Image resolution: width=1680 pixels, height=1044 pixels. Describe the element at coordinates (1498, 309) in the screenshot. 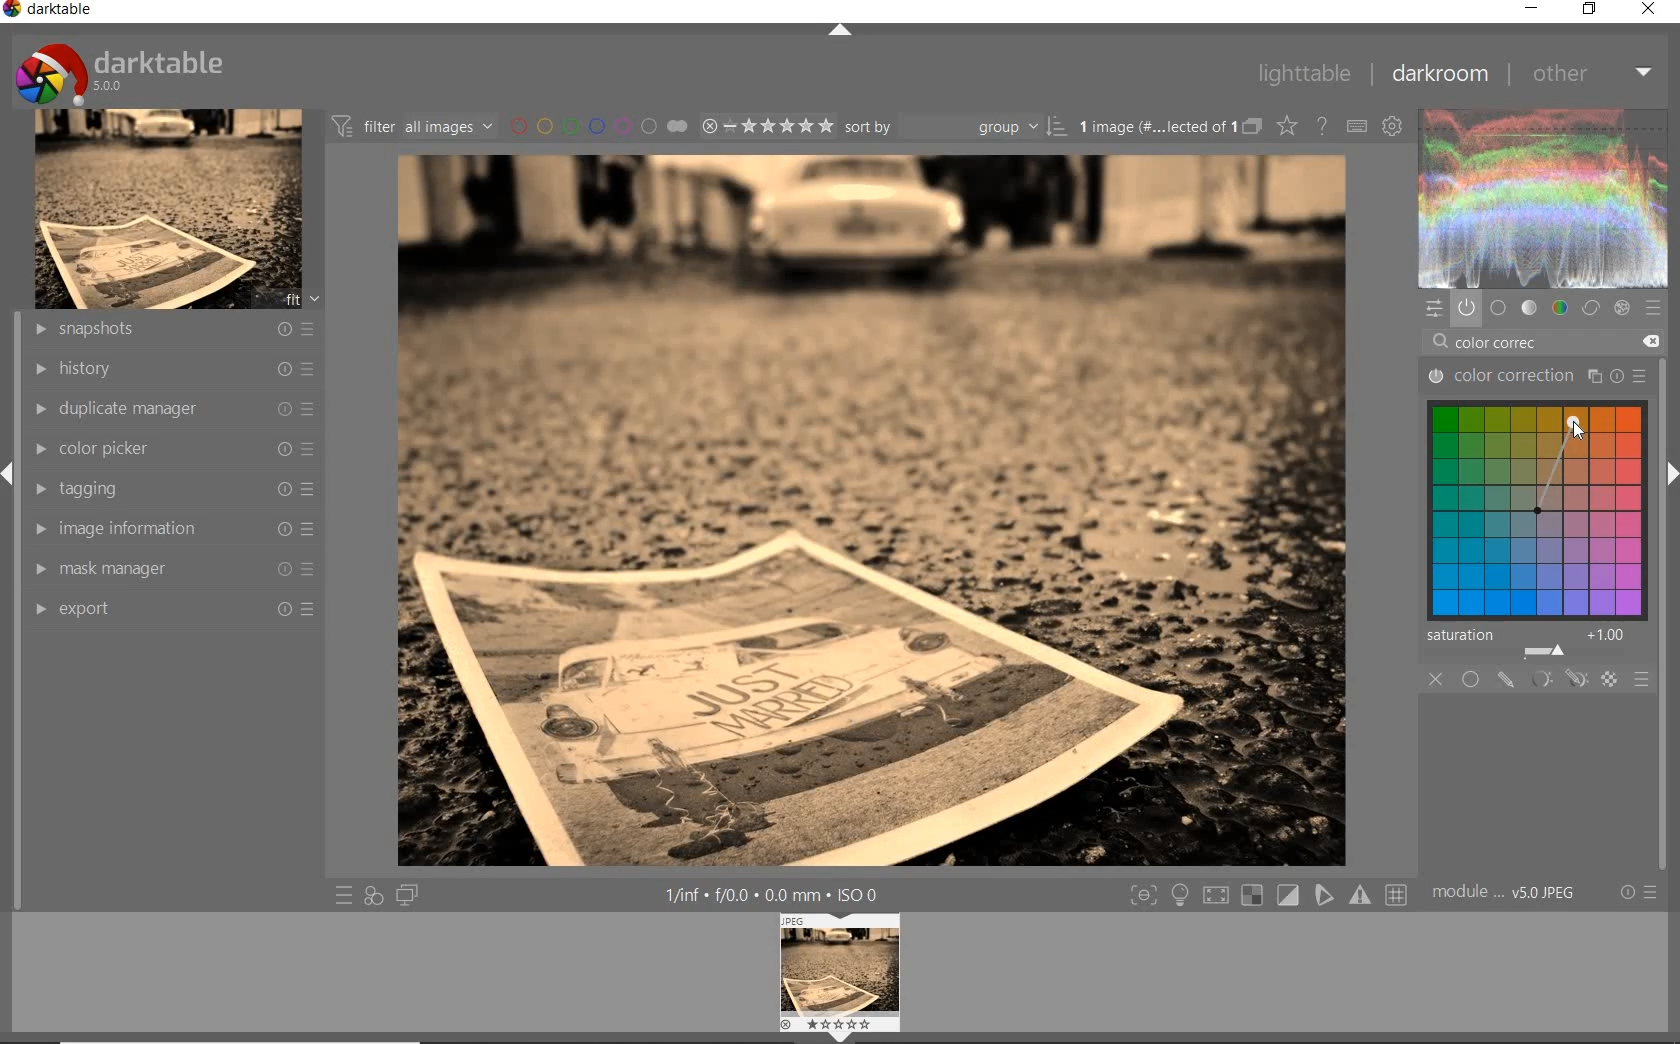

I see `base` at that location.